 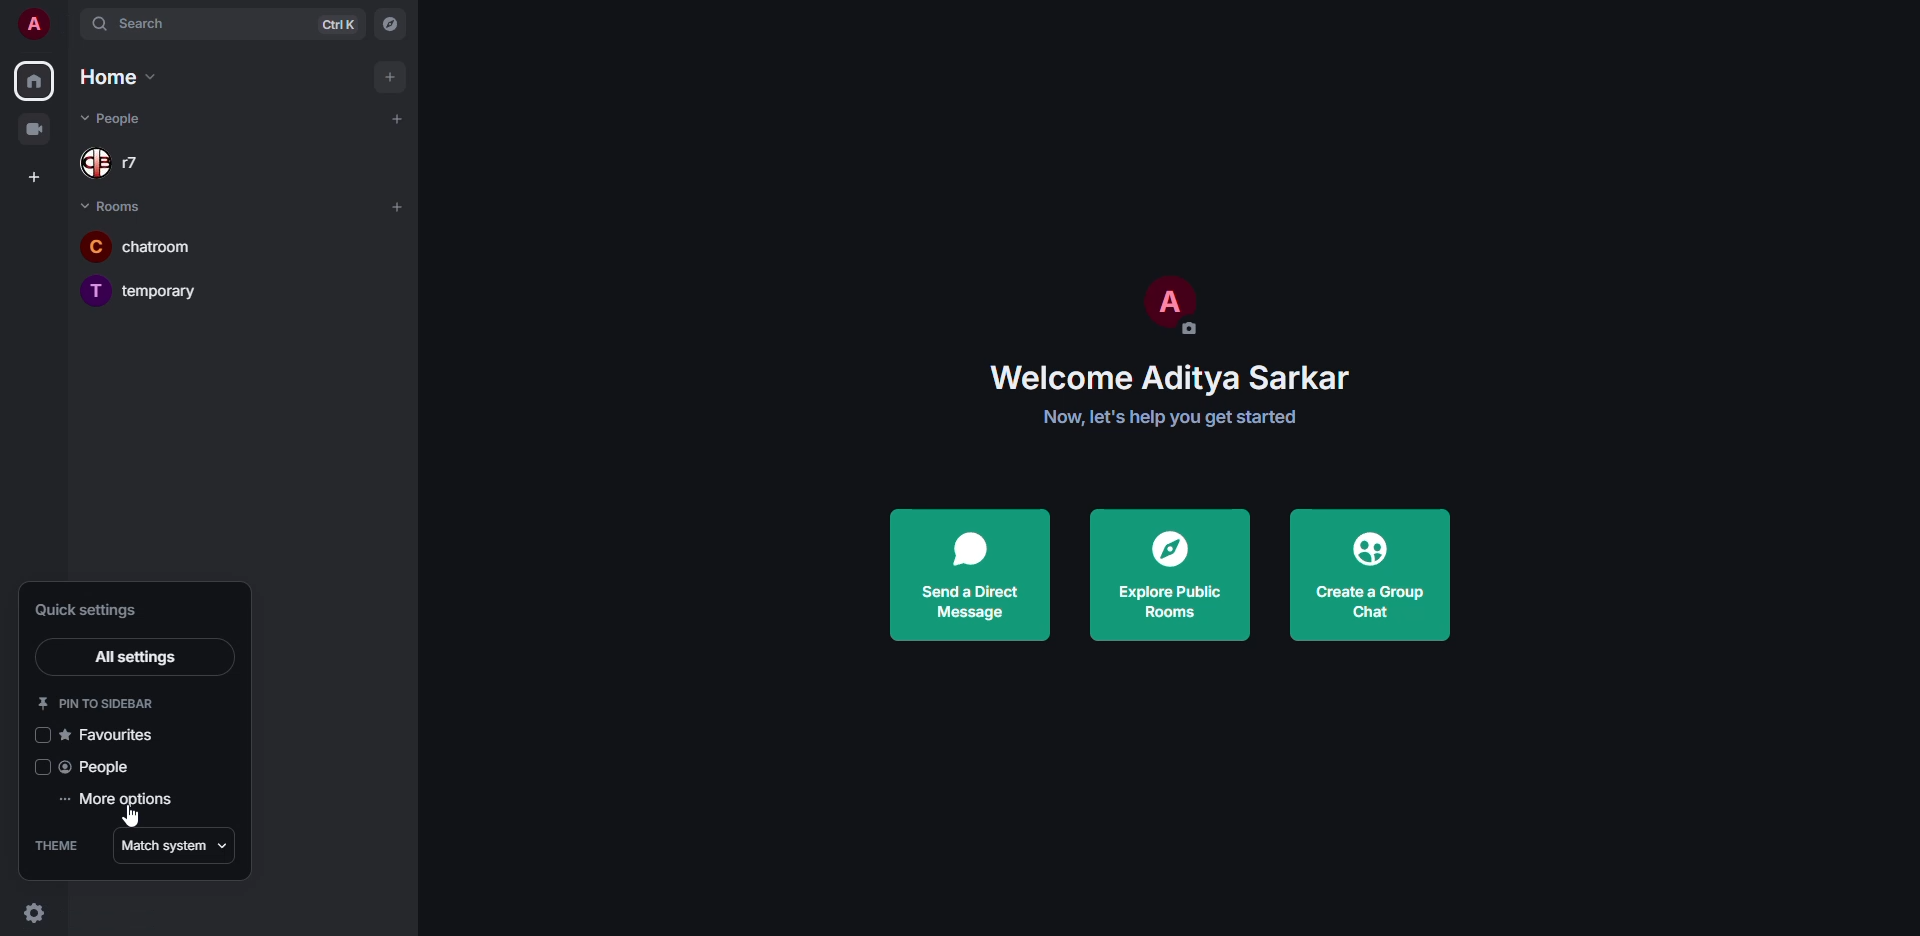 I want to click on create space, so click(x=36, y=177).